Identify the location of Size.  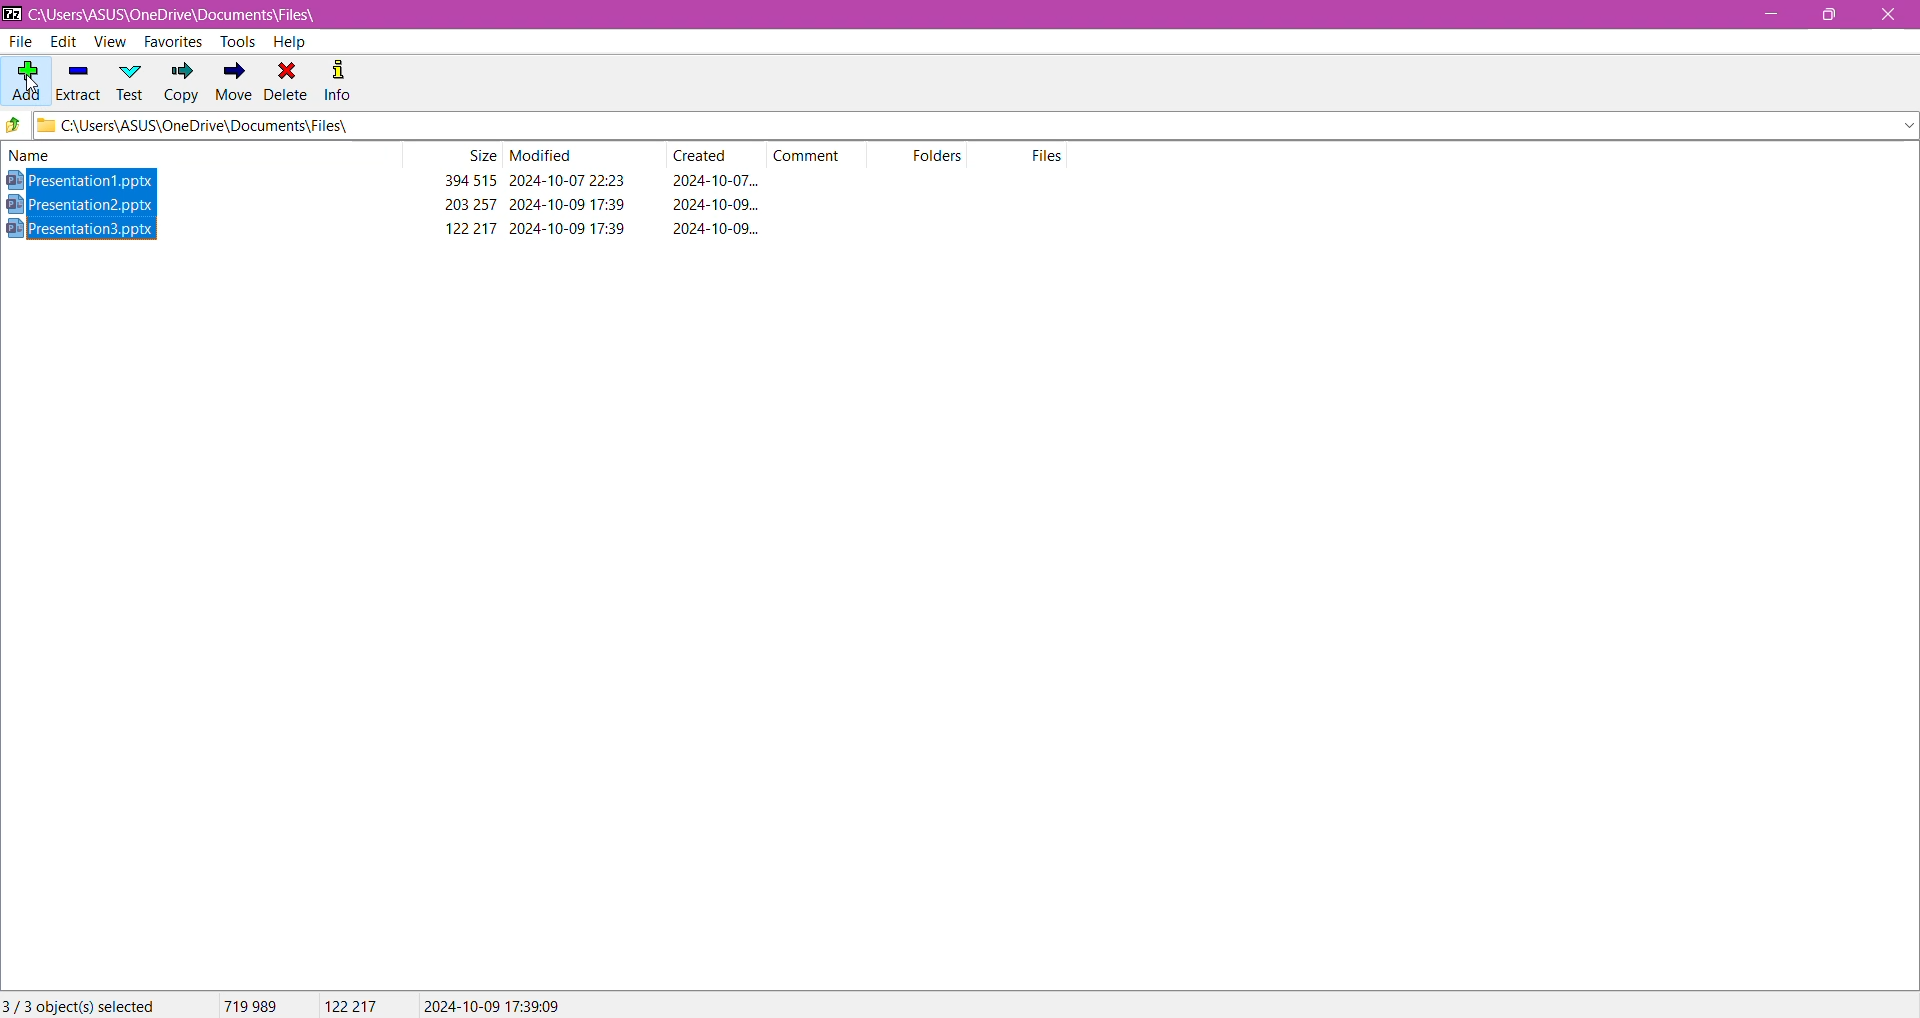
(480, 156).